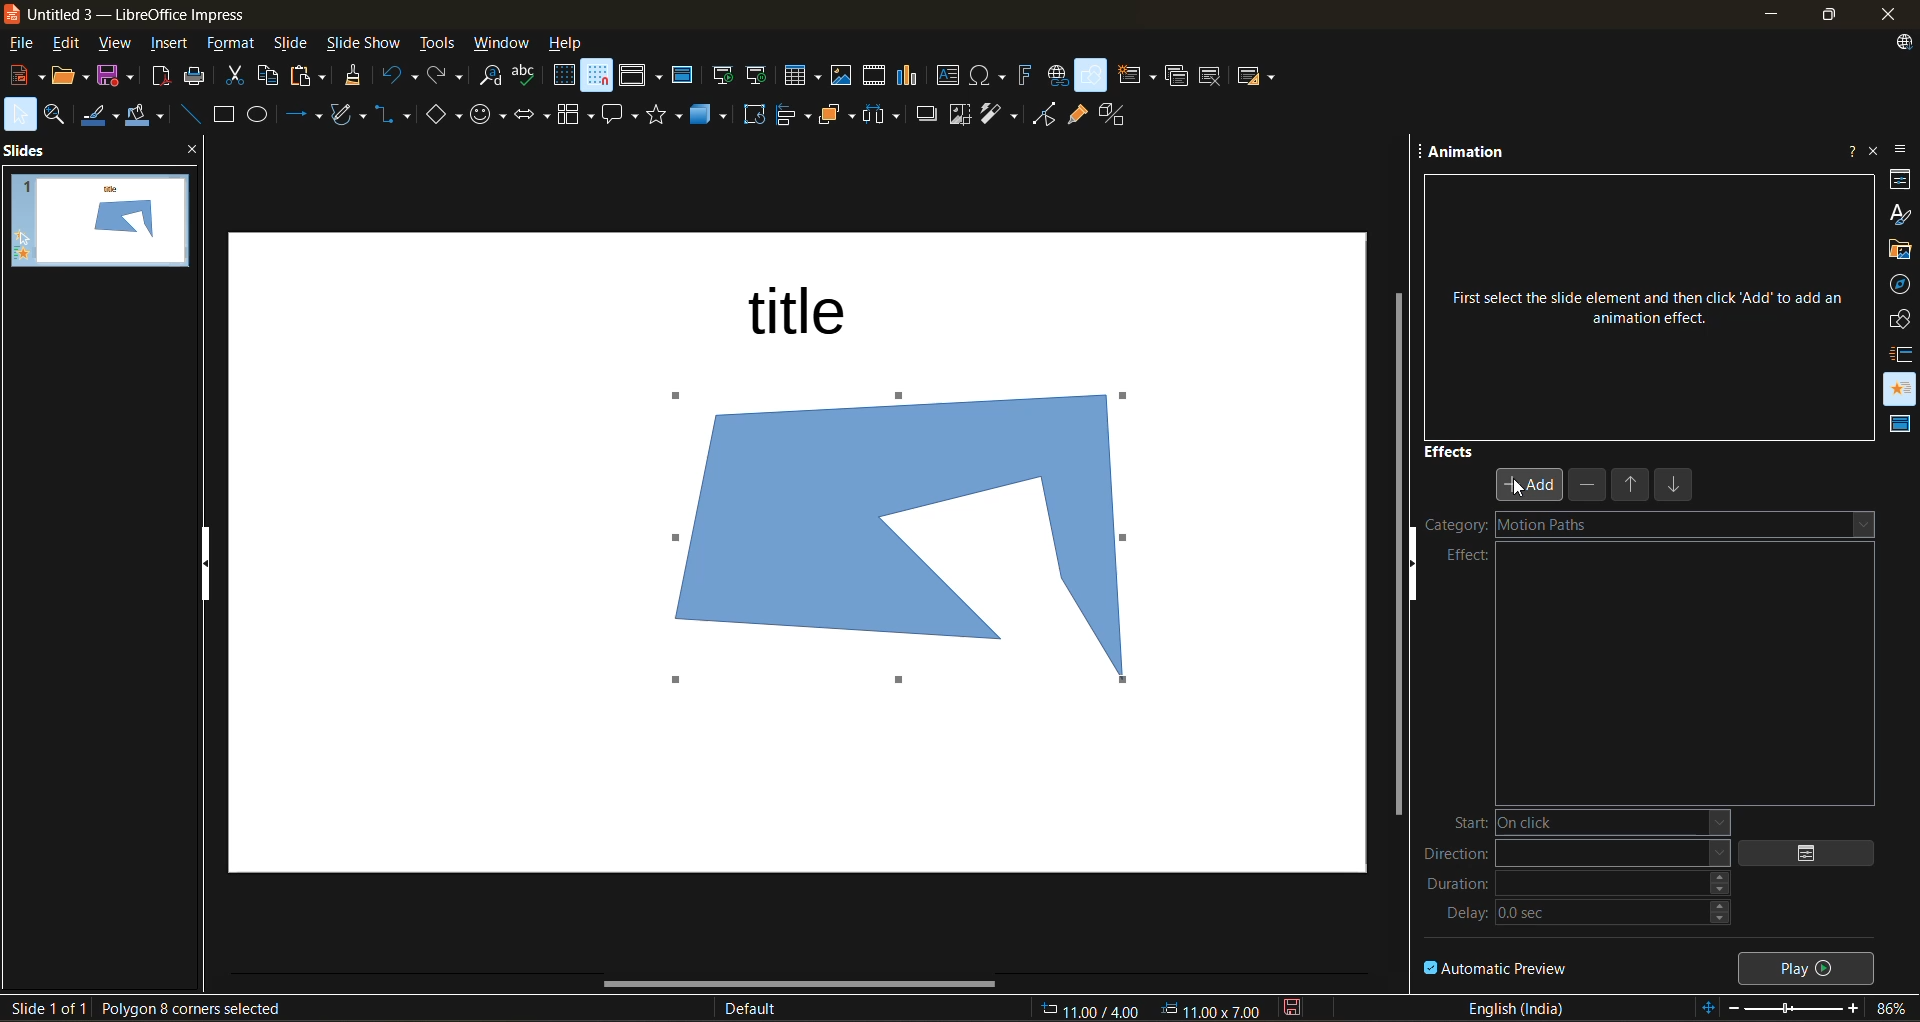  What do you see at coordinates (759, 77) in the screenshot?
I see `start from current slide` at bounding box center [759, 77].